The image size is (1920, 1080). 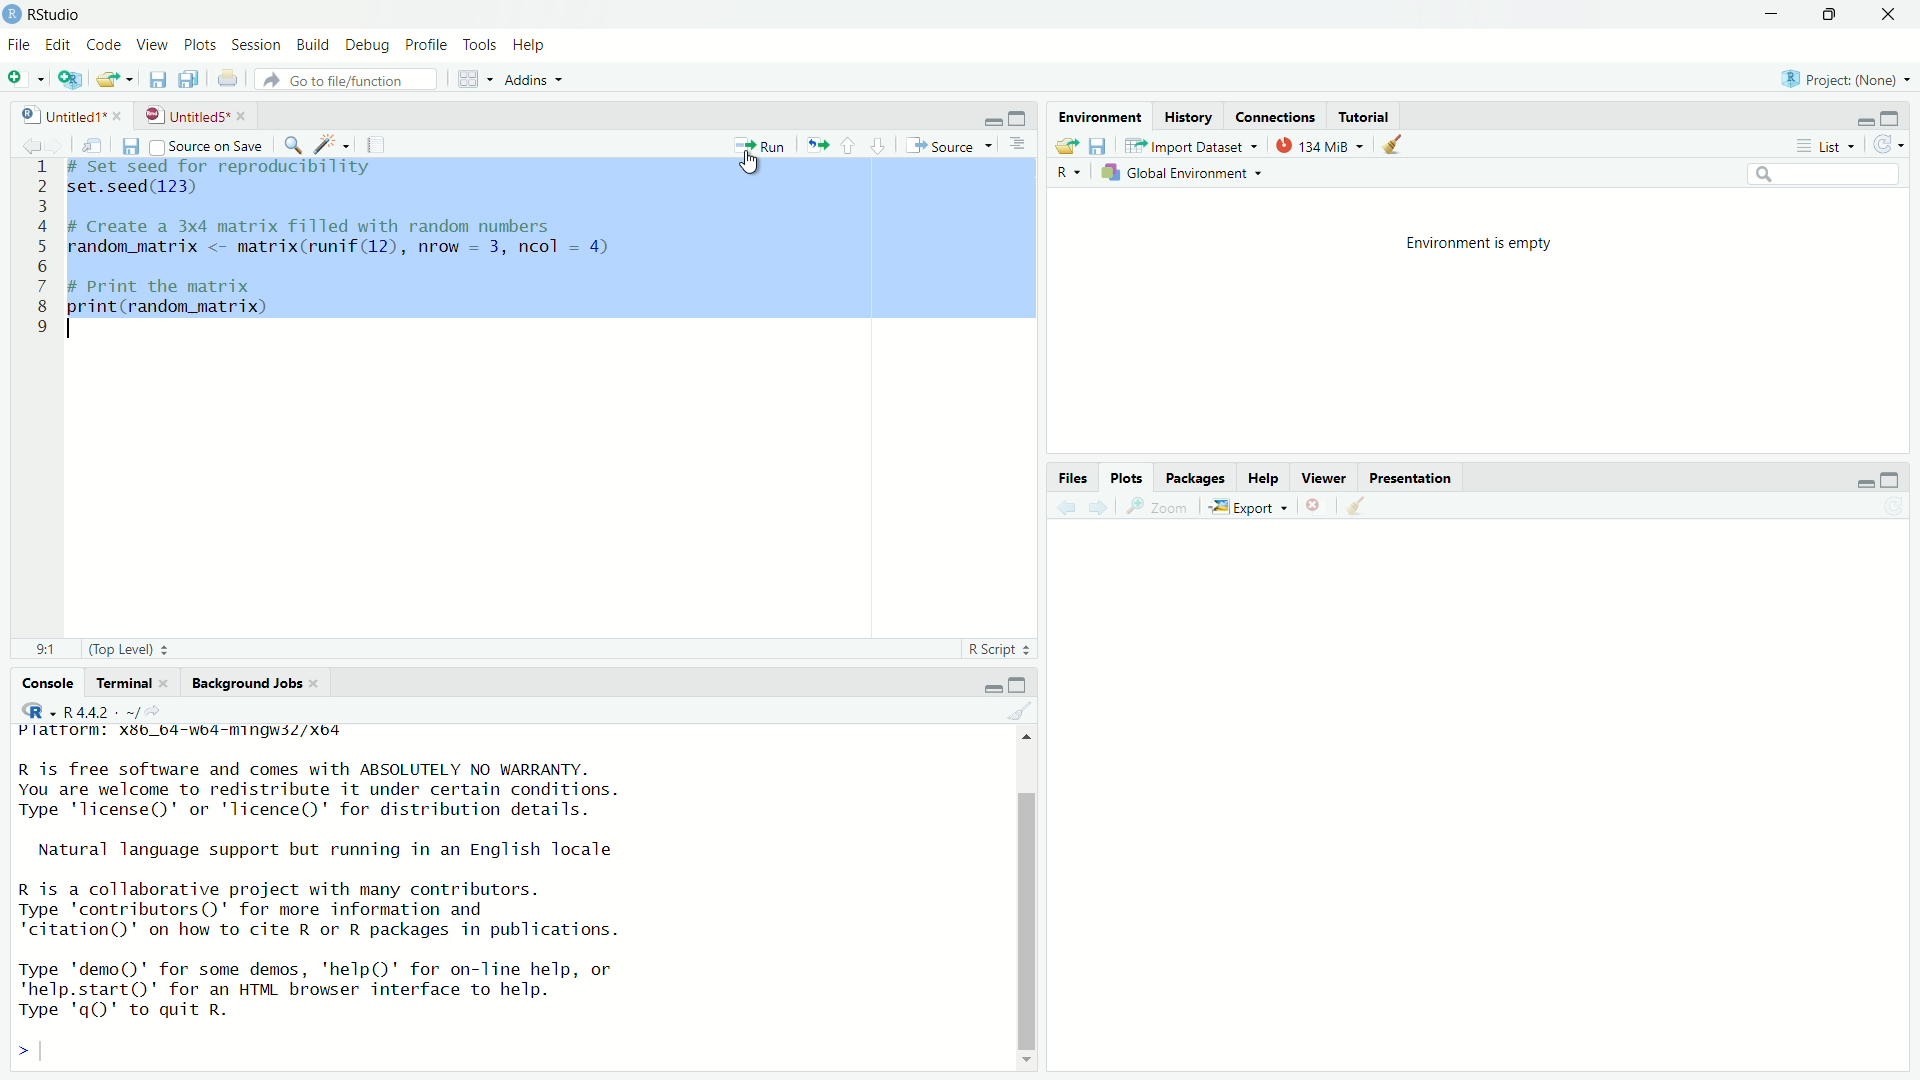 What do you see at coordinates (1018, 116) in the screenshot?
I see `maximise` at bounding box center [1018, 116].